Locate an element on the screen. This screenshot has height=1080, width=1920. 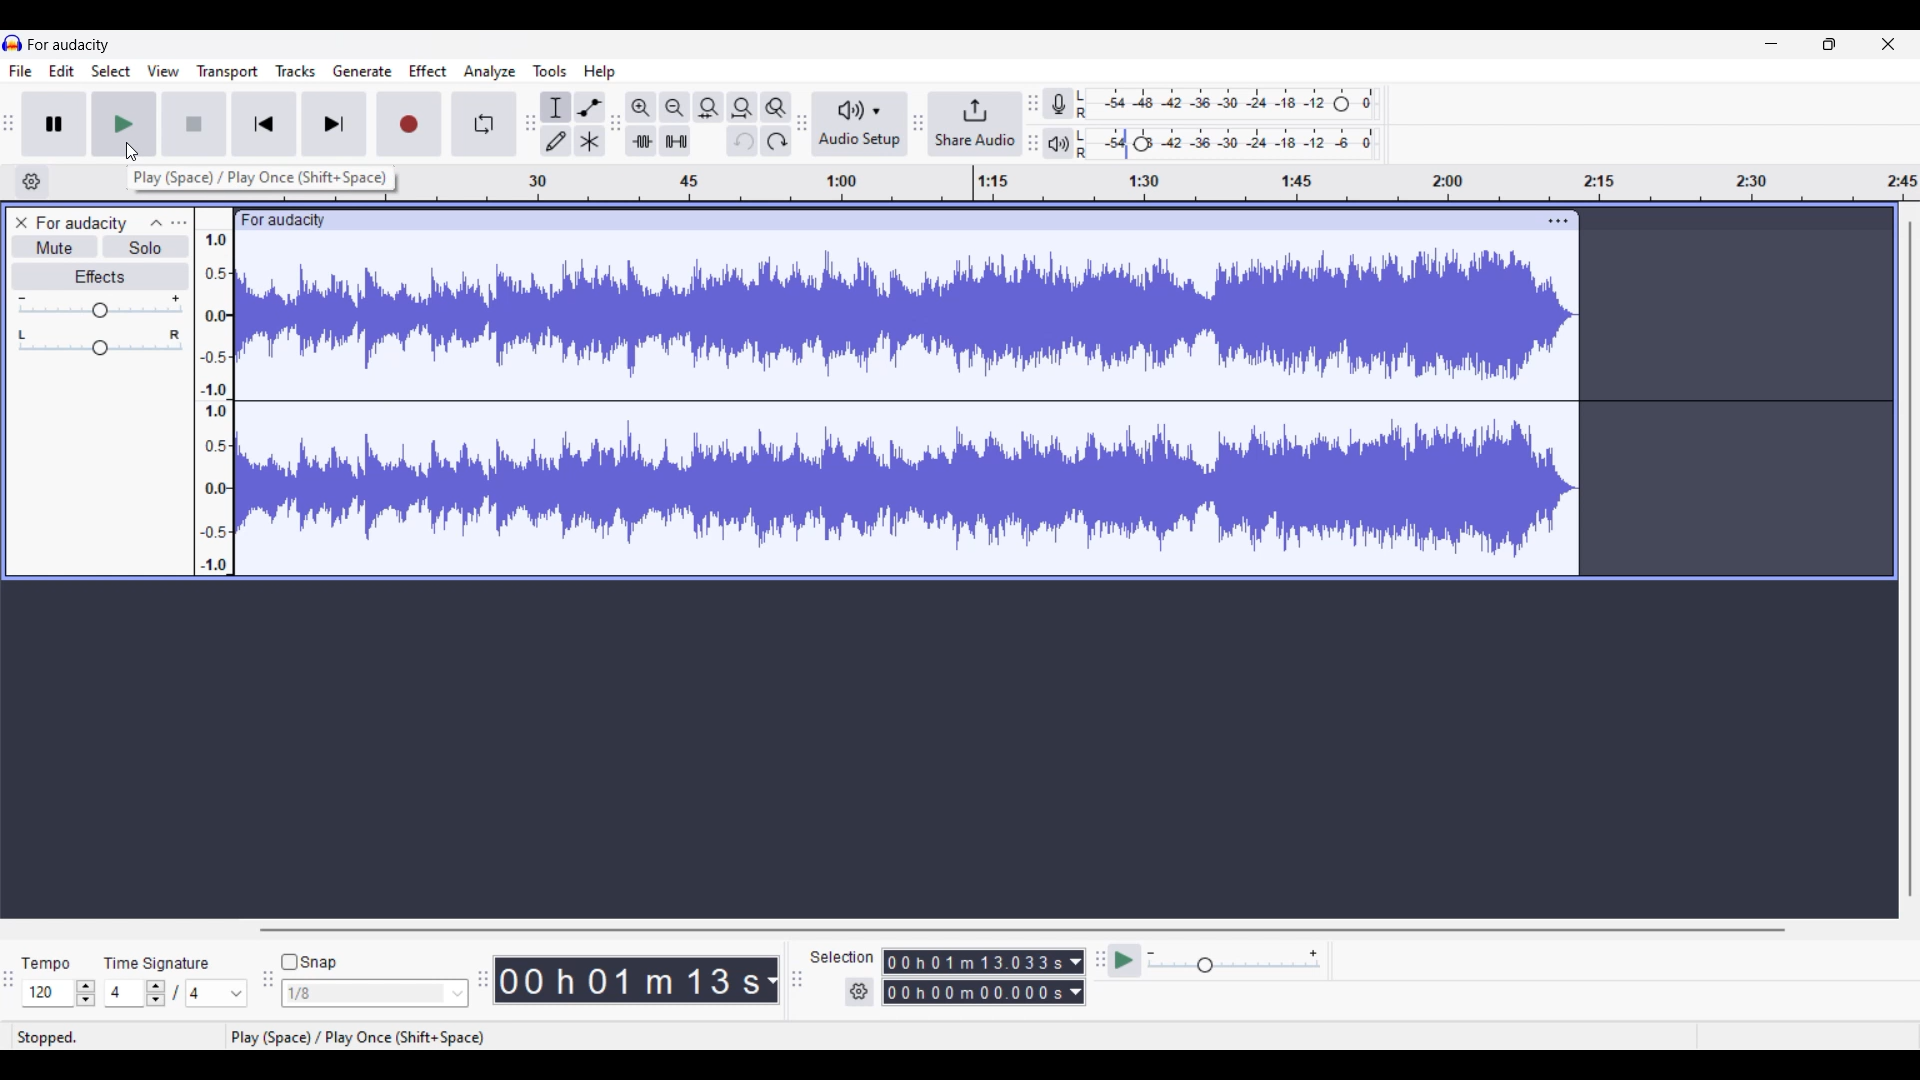
Scale to measure track length is located at coordinates (1158, 182).